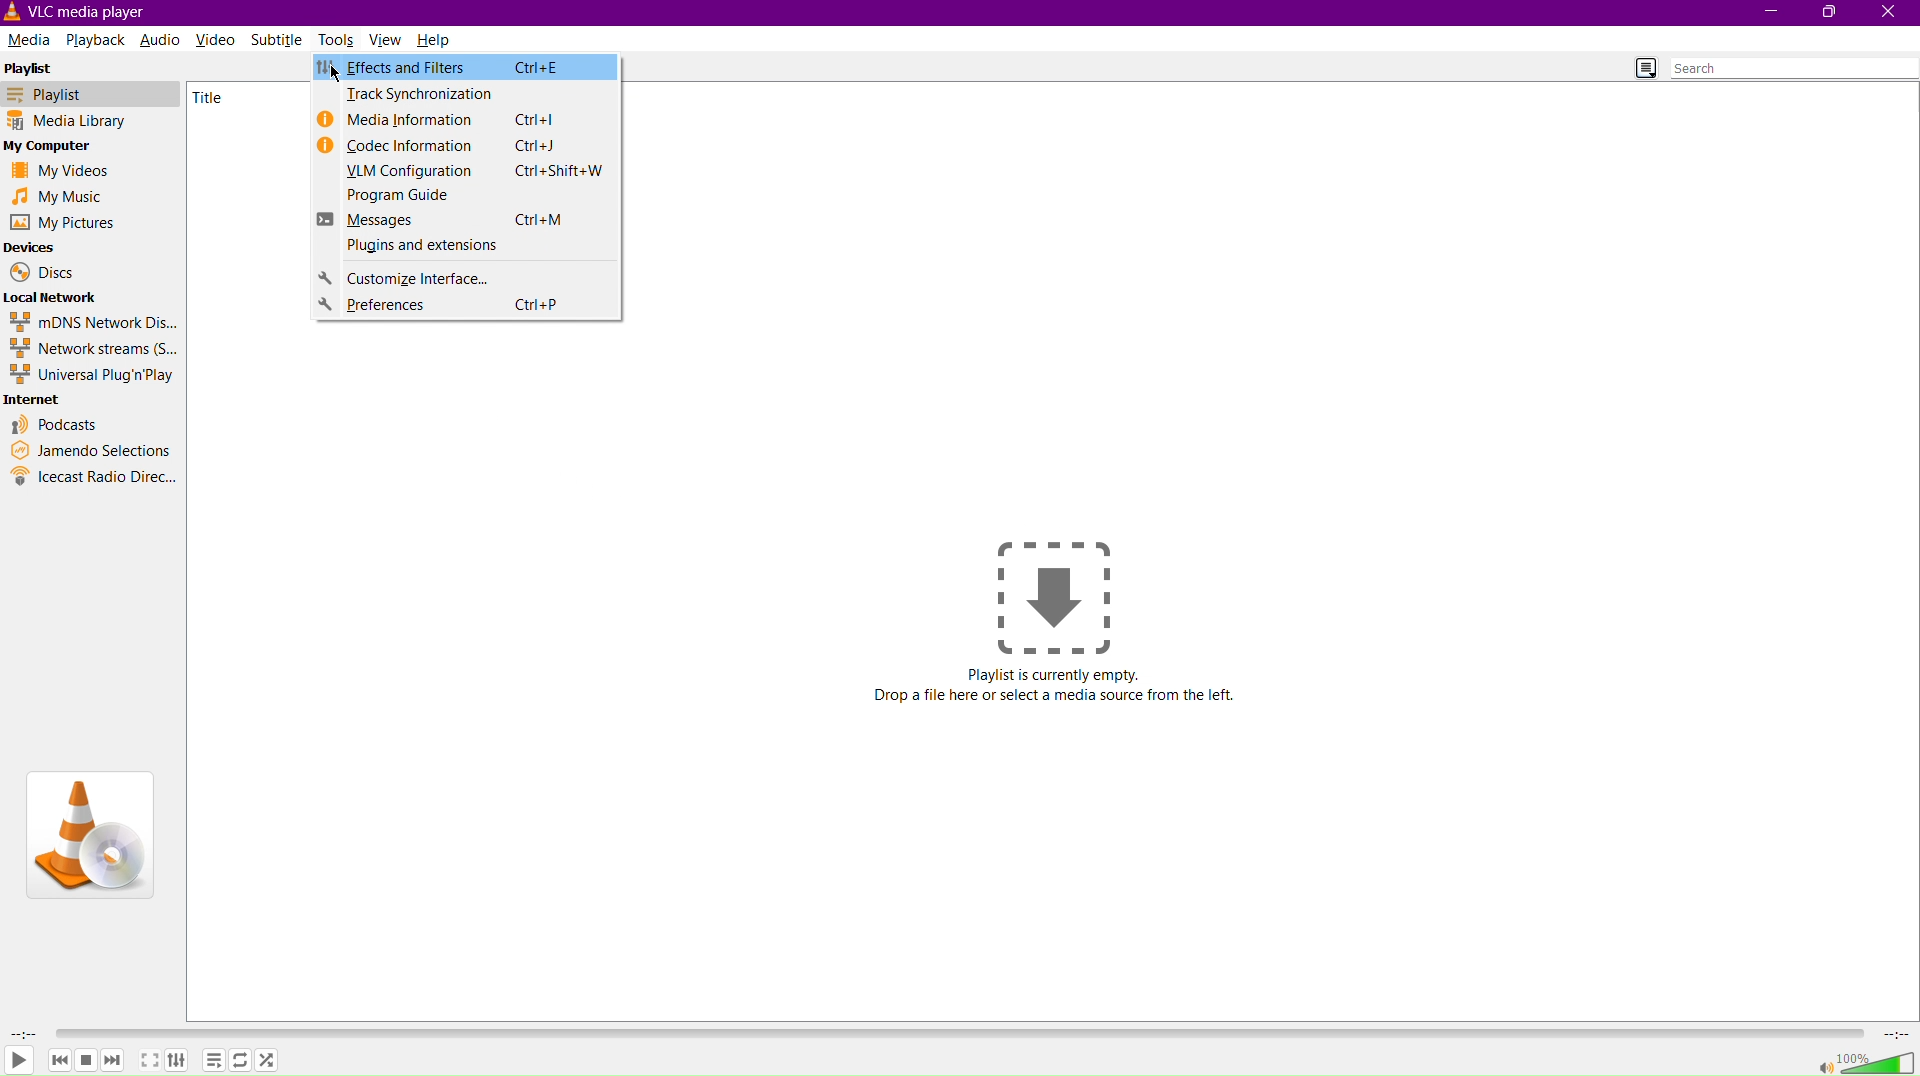 The image size is (1920, 1076). I want to click on Codec Information Ctrl + J, so click(466, 144).